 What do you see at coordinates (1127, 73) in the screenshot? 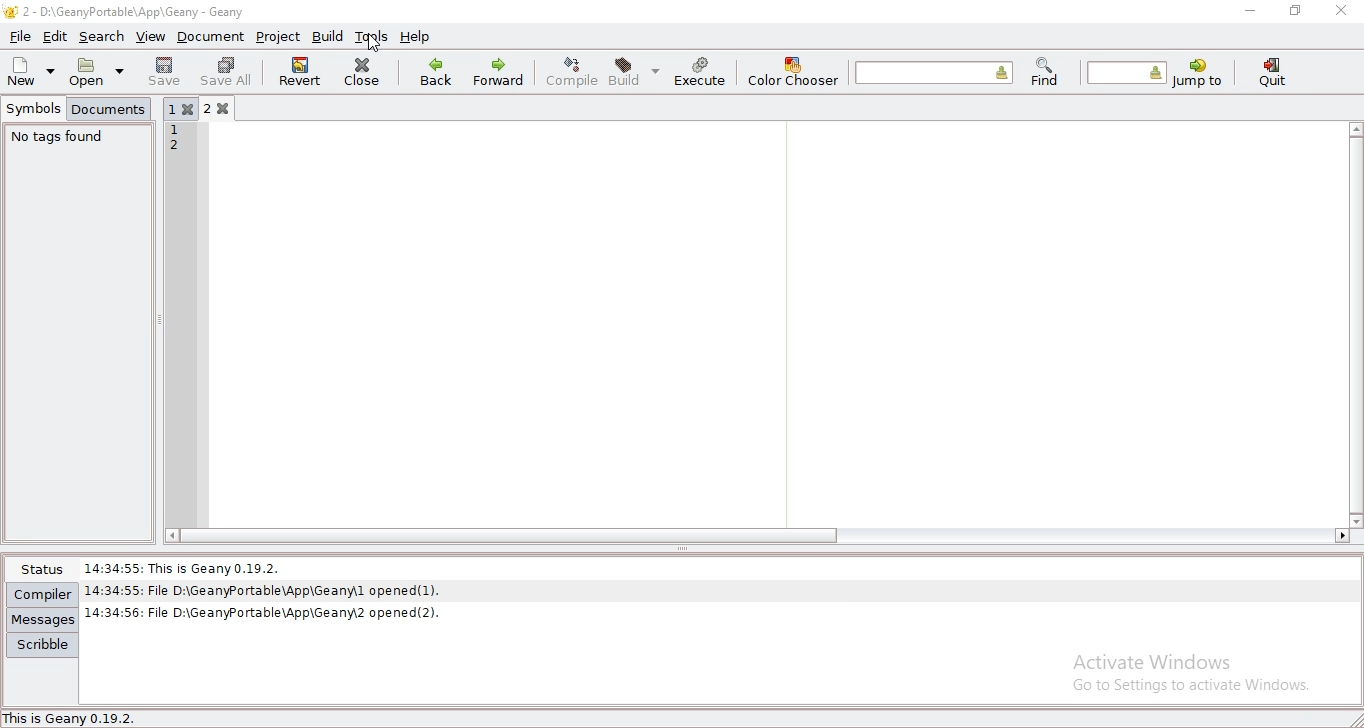
I see `jump to the entered line number` at bounding box center [1127, 73].